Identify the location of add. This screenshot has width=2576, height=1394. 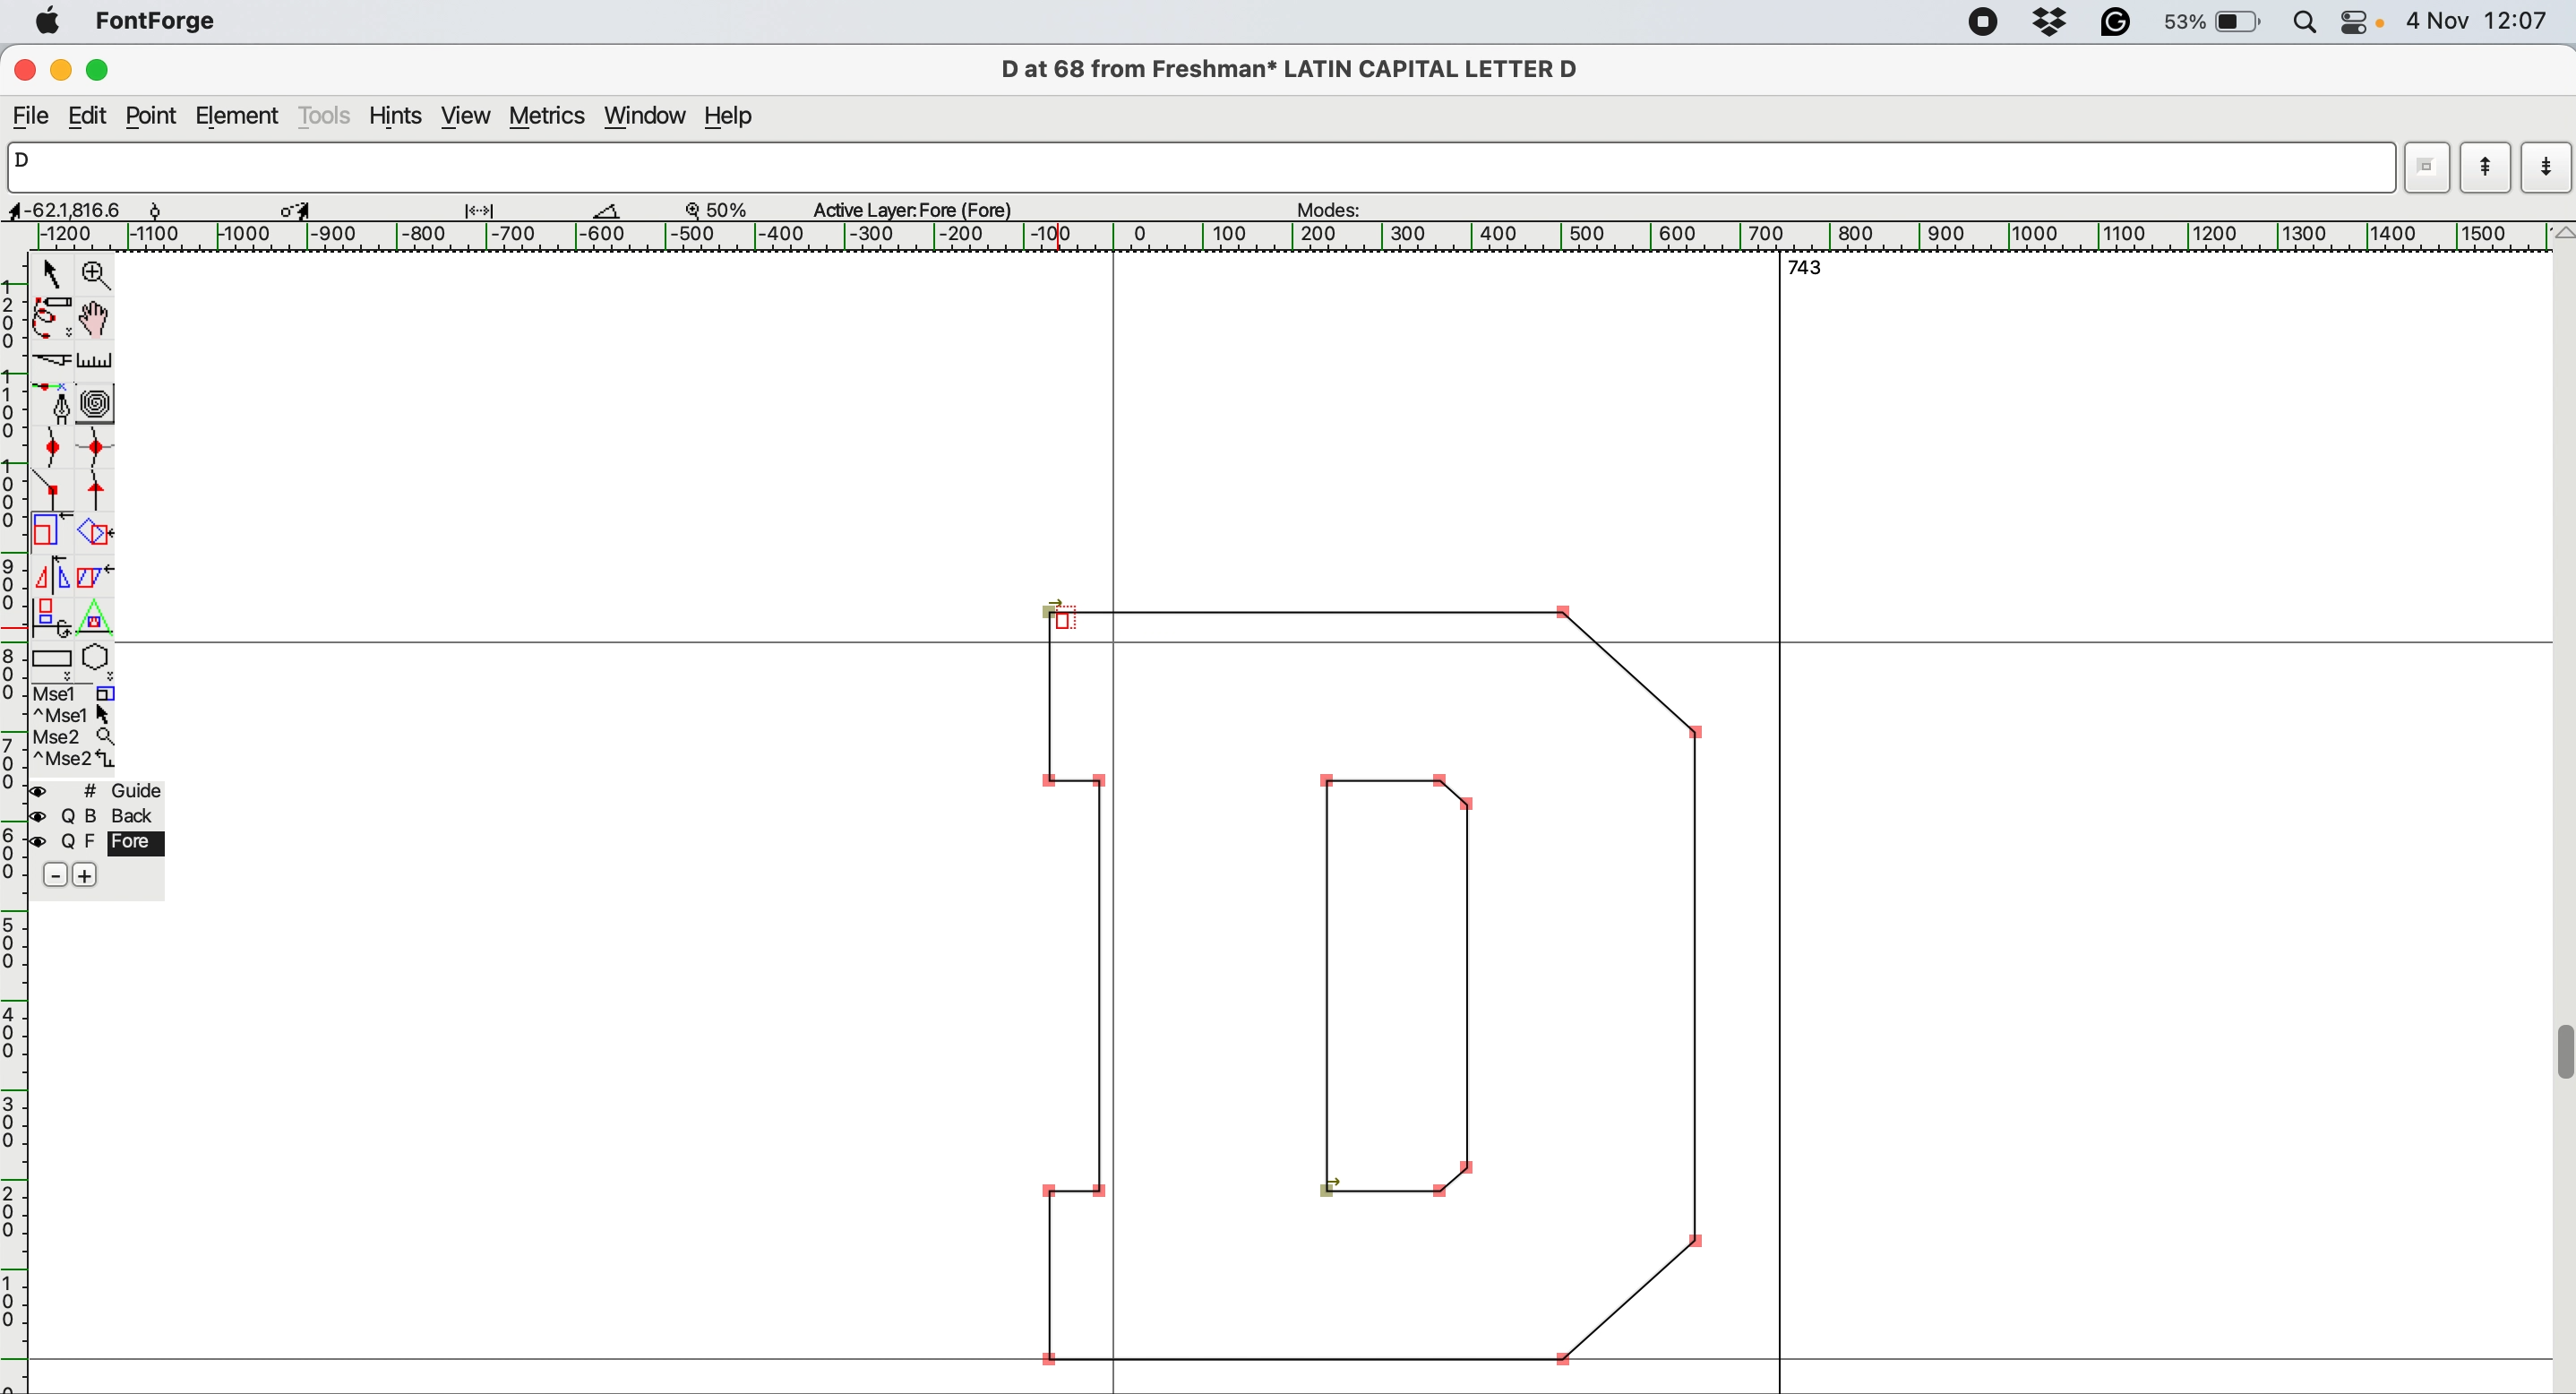
(87, 876).